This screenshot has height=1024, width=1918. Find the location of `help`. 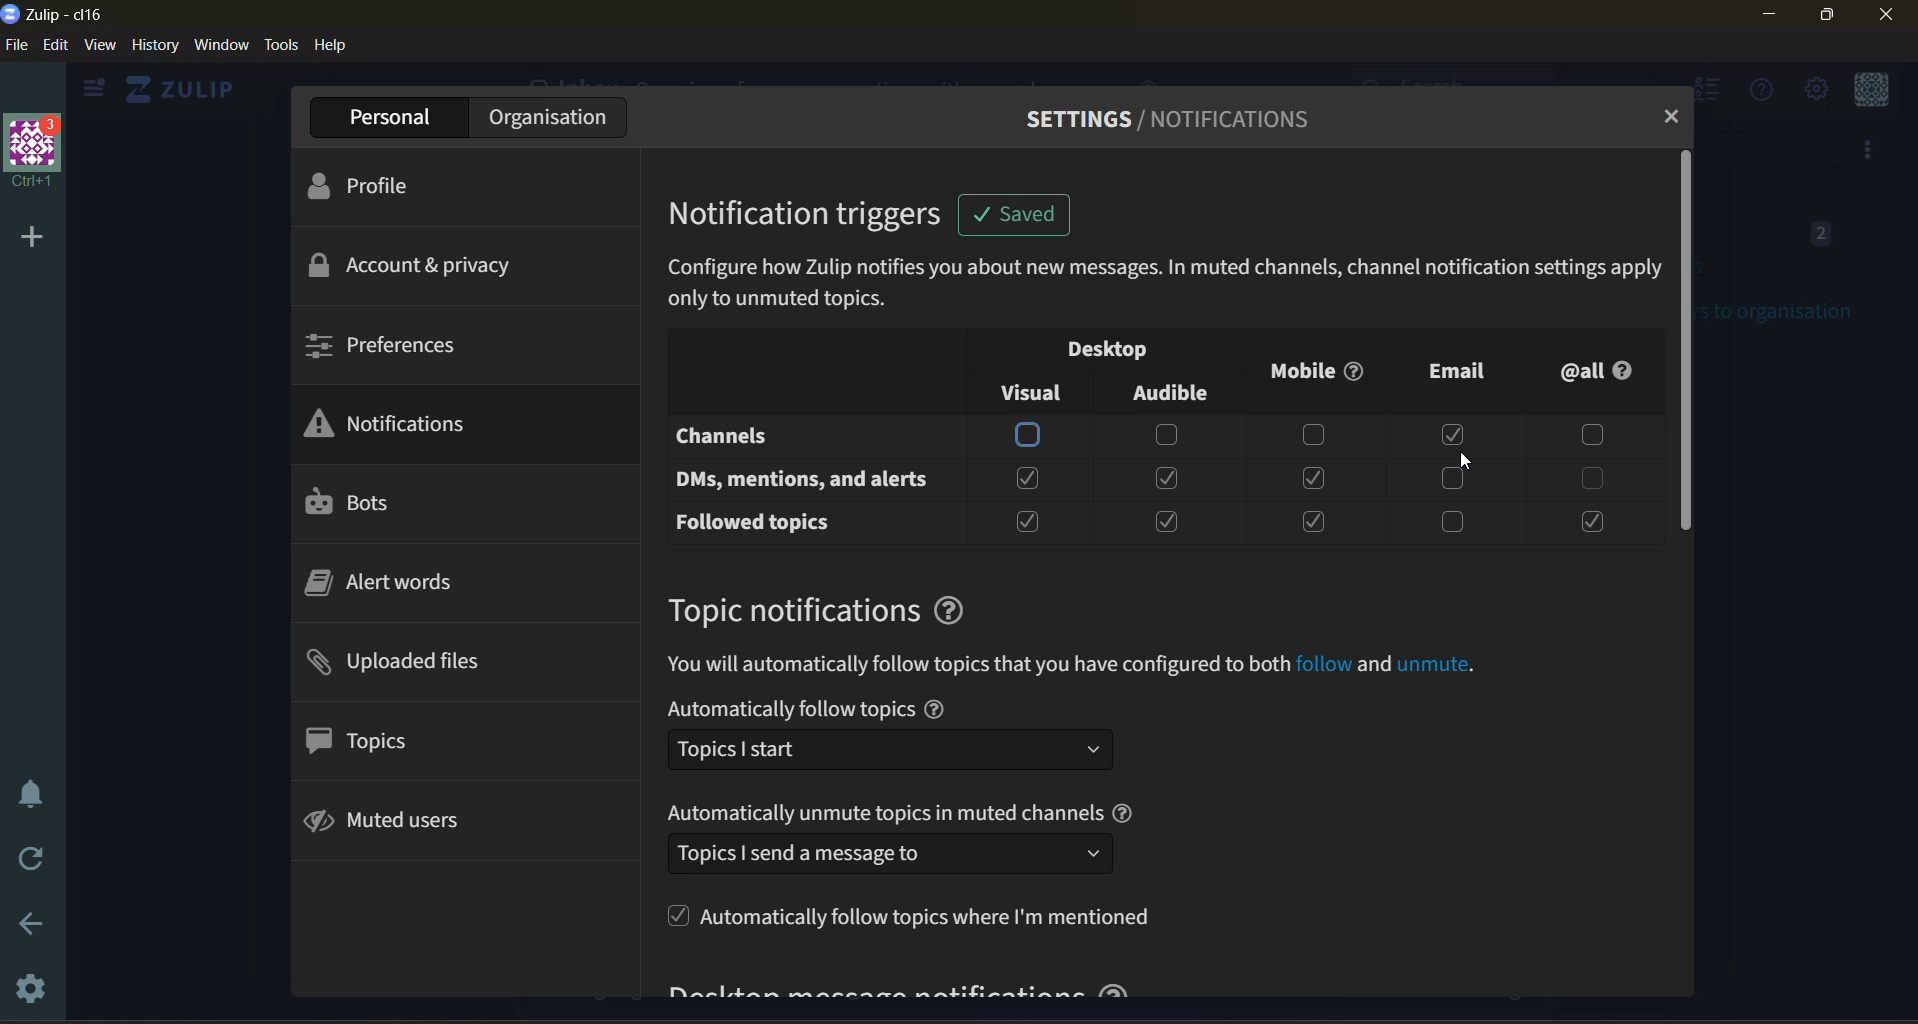

help is located at coordinates (1125, 812).